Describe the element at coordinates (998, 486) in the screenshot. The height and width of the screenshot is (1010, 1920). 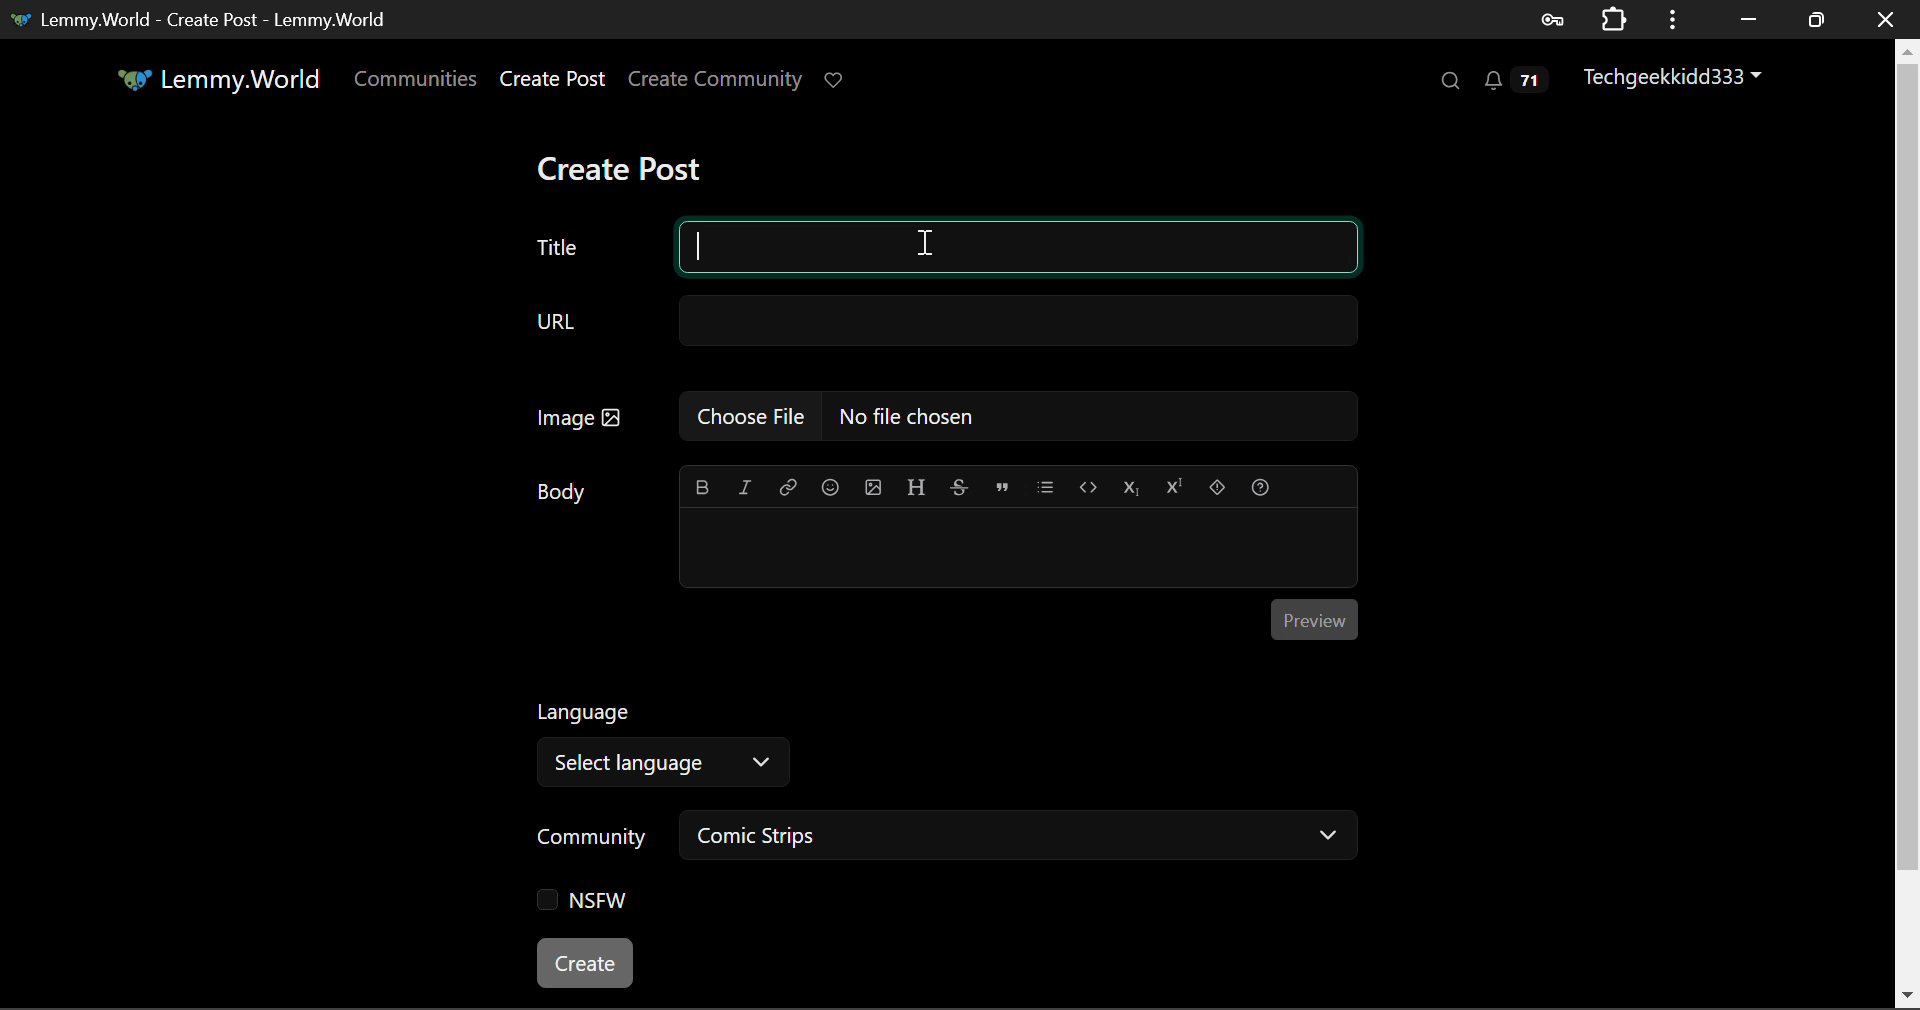
I see `quote` at that location.